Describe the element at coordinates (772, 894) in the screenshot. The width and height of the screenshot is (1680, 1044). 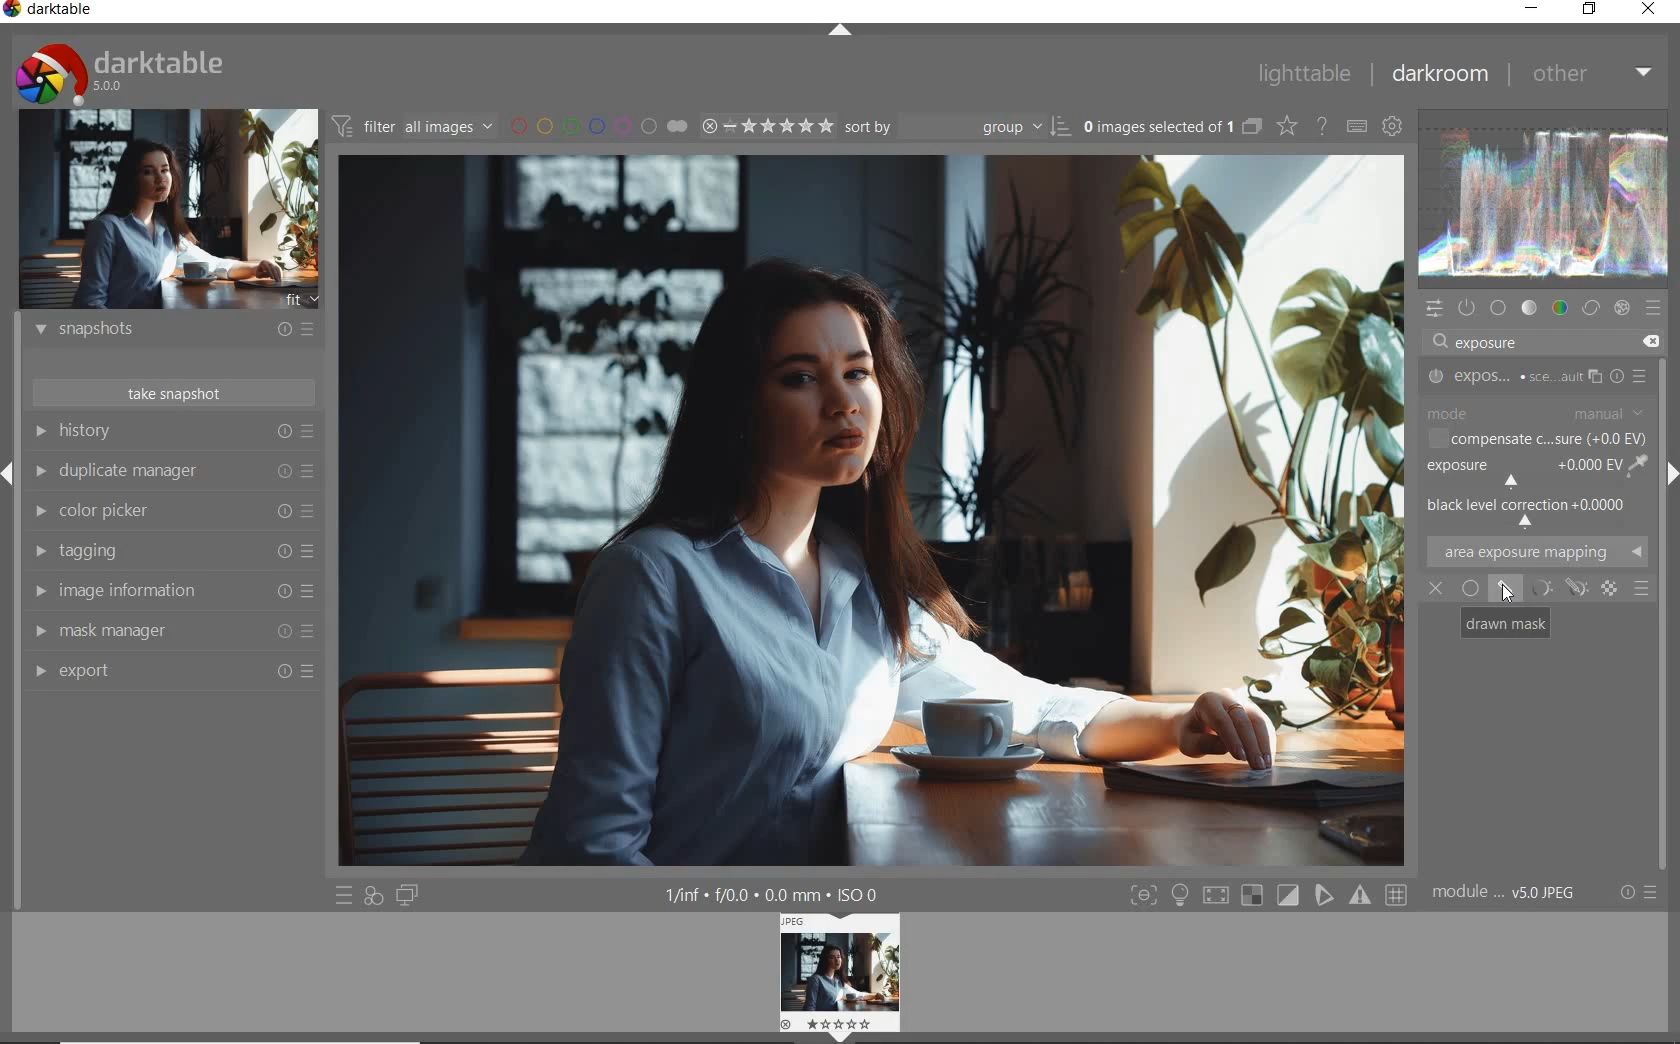
I see `other display information` at that location.